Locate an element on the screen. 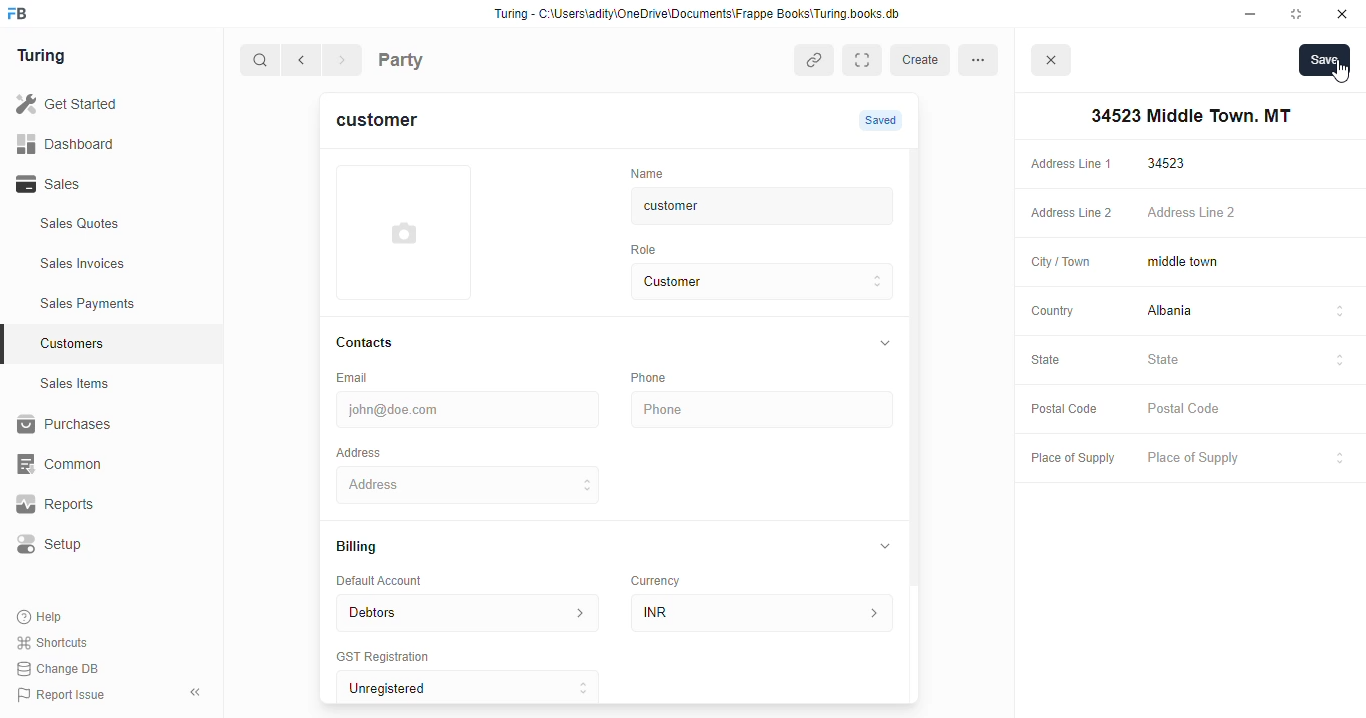 This screenshot has height=718, width=1366. Customers is located at coordinates (123, 341).